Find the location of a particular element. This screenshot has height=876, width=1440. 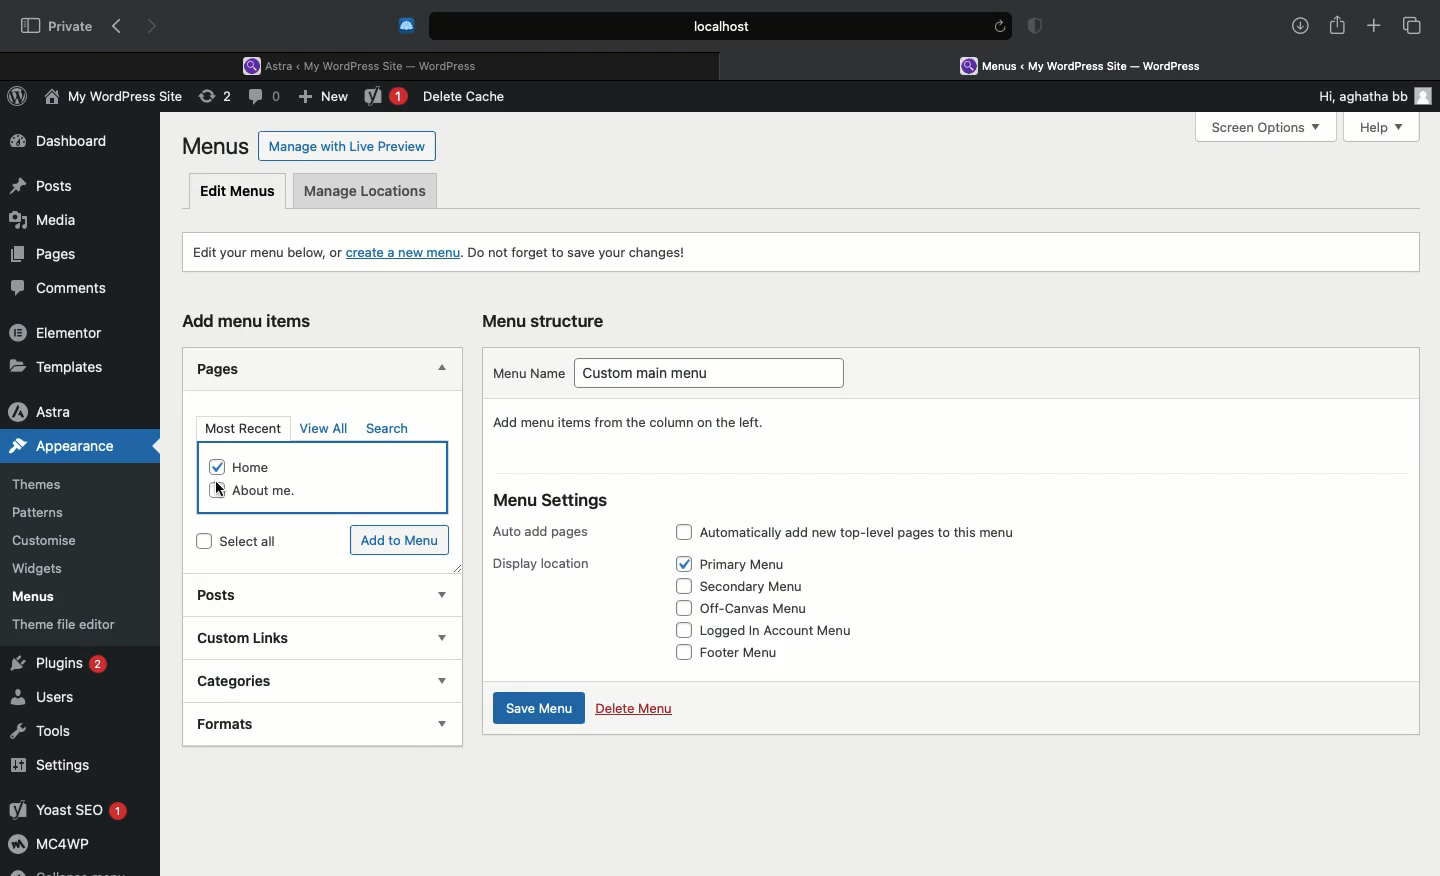

Astra is located at coordinates (59, 411).